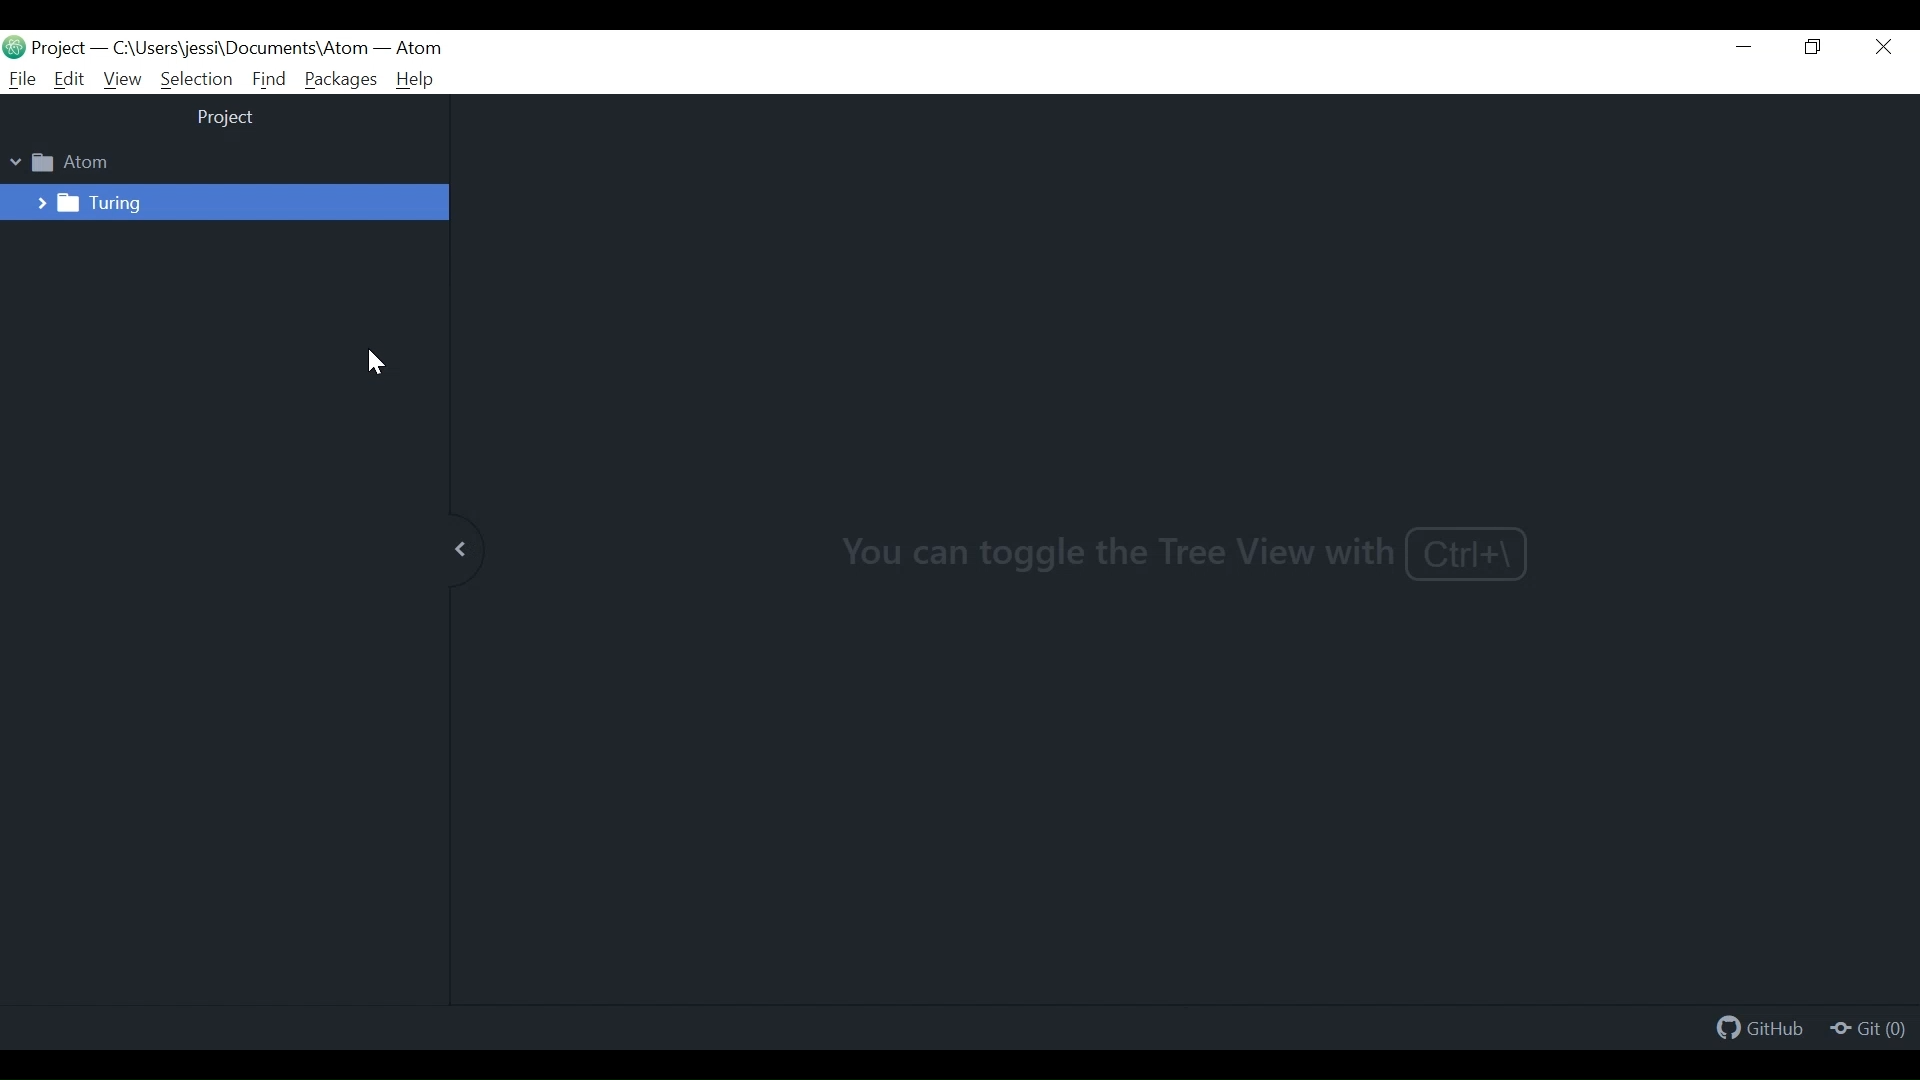 This screenshot has width=1920, height=1080. What do you see at coordinates (1762, 1031) in the screenshot?
I see `Github` at bounding box center [1762, 1031].